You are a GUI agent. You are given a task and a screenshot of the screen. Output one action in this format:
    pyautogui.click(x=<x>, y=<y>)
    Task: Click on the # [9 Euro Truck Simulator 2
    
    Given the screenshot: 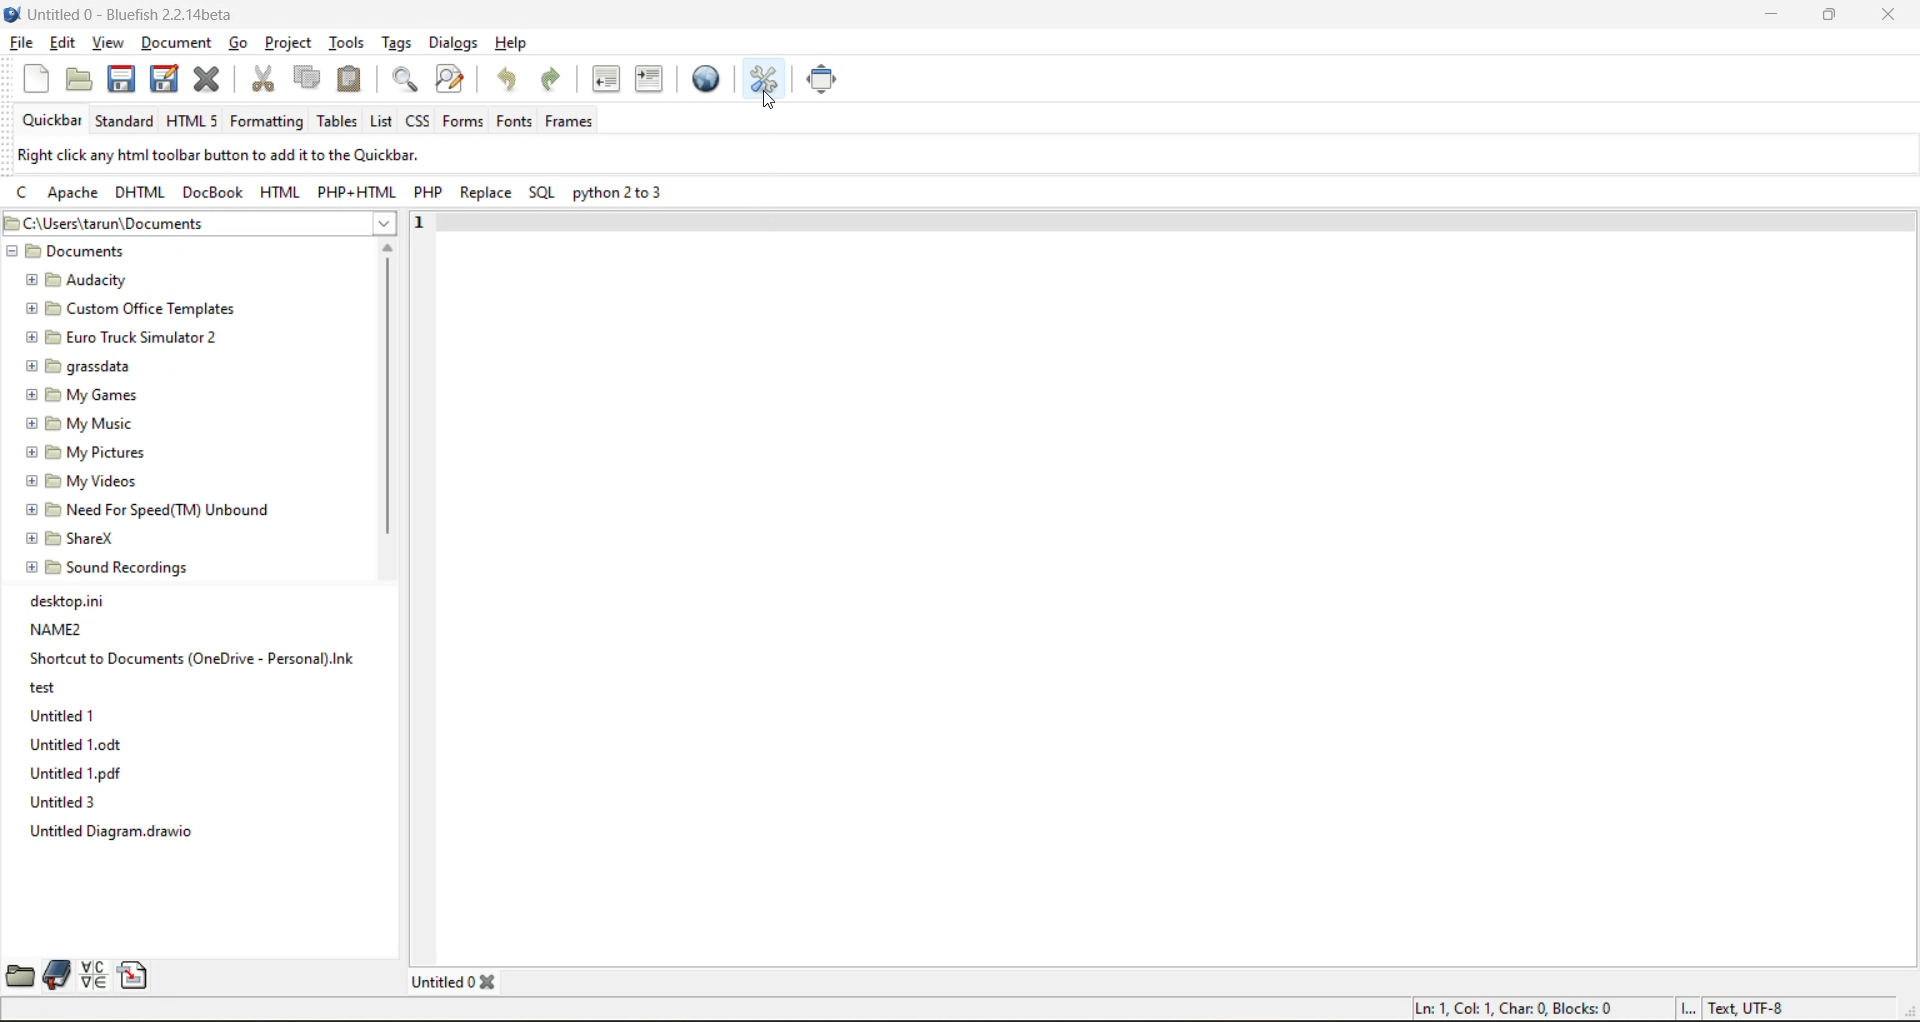 What is the action you would take?
    pyautogui.click(x=118, y=336)
    